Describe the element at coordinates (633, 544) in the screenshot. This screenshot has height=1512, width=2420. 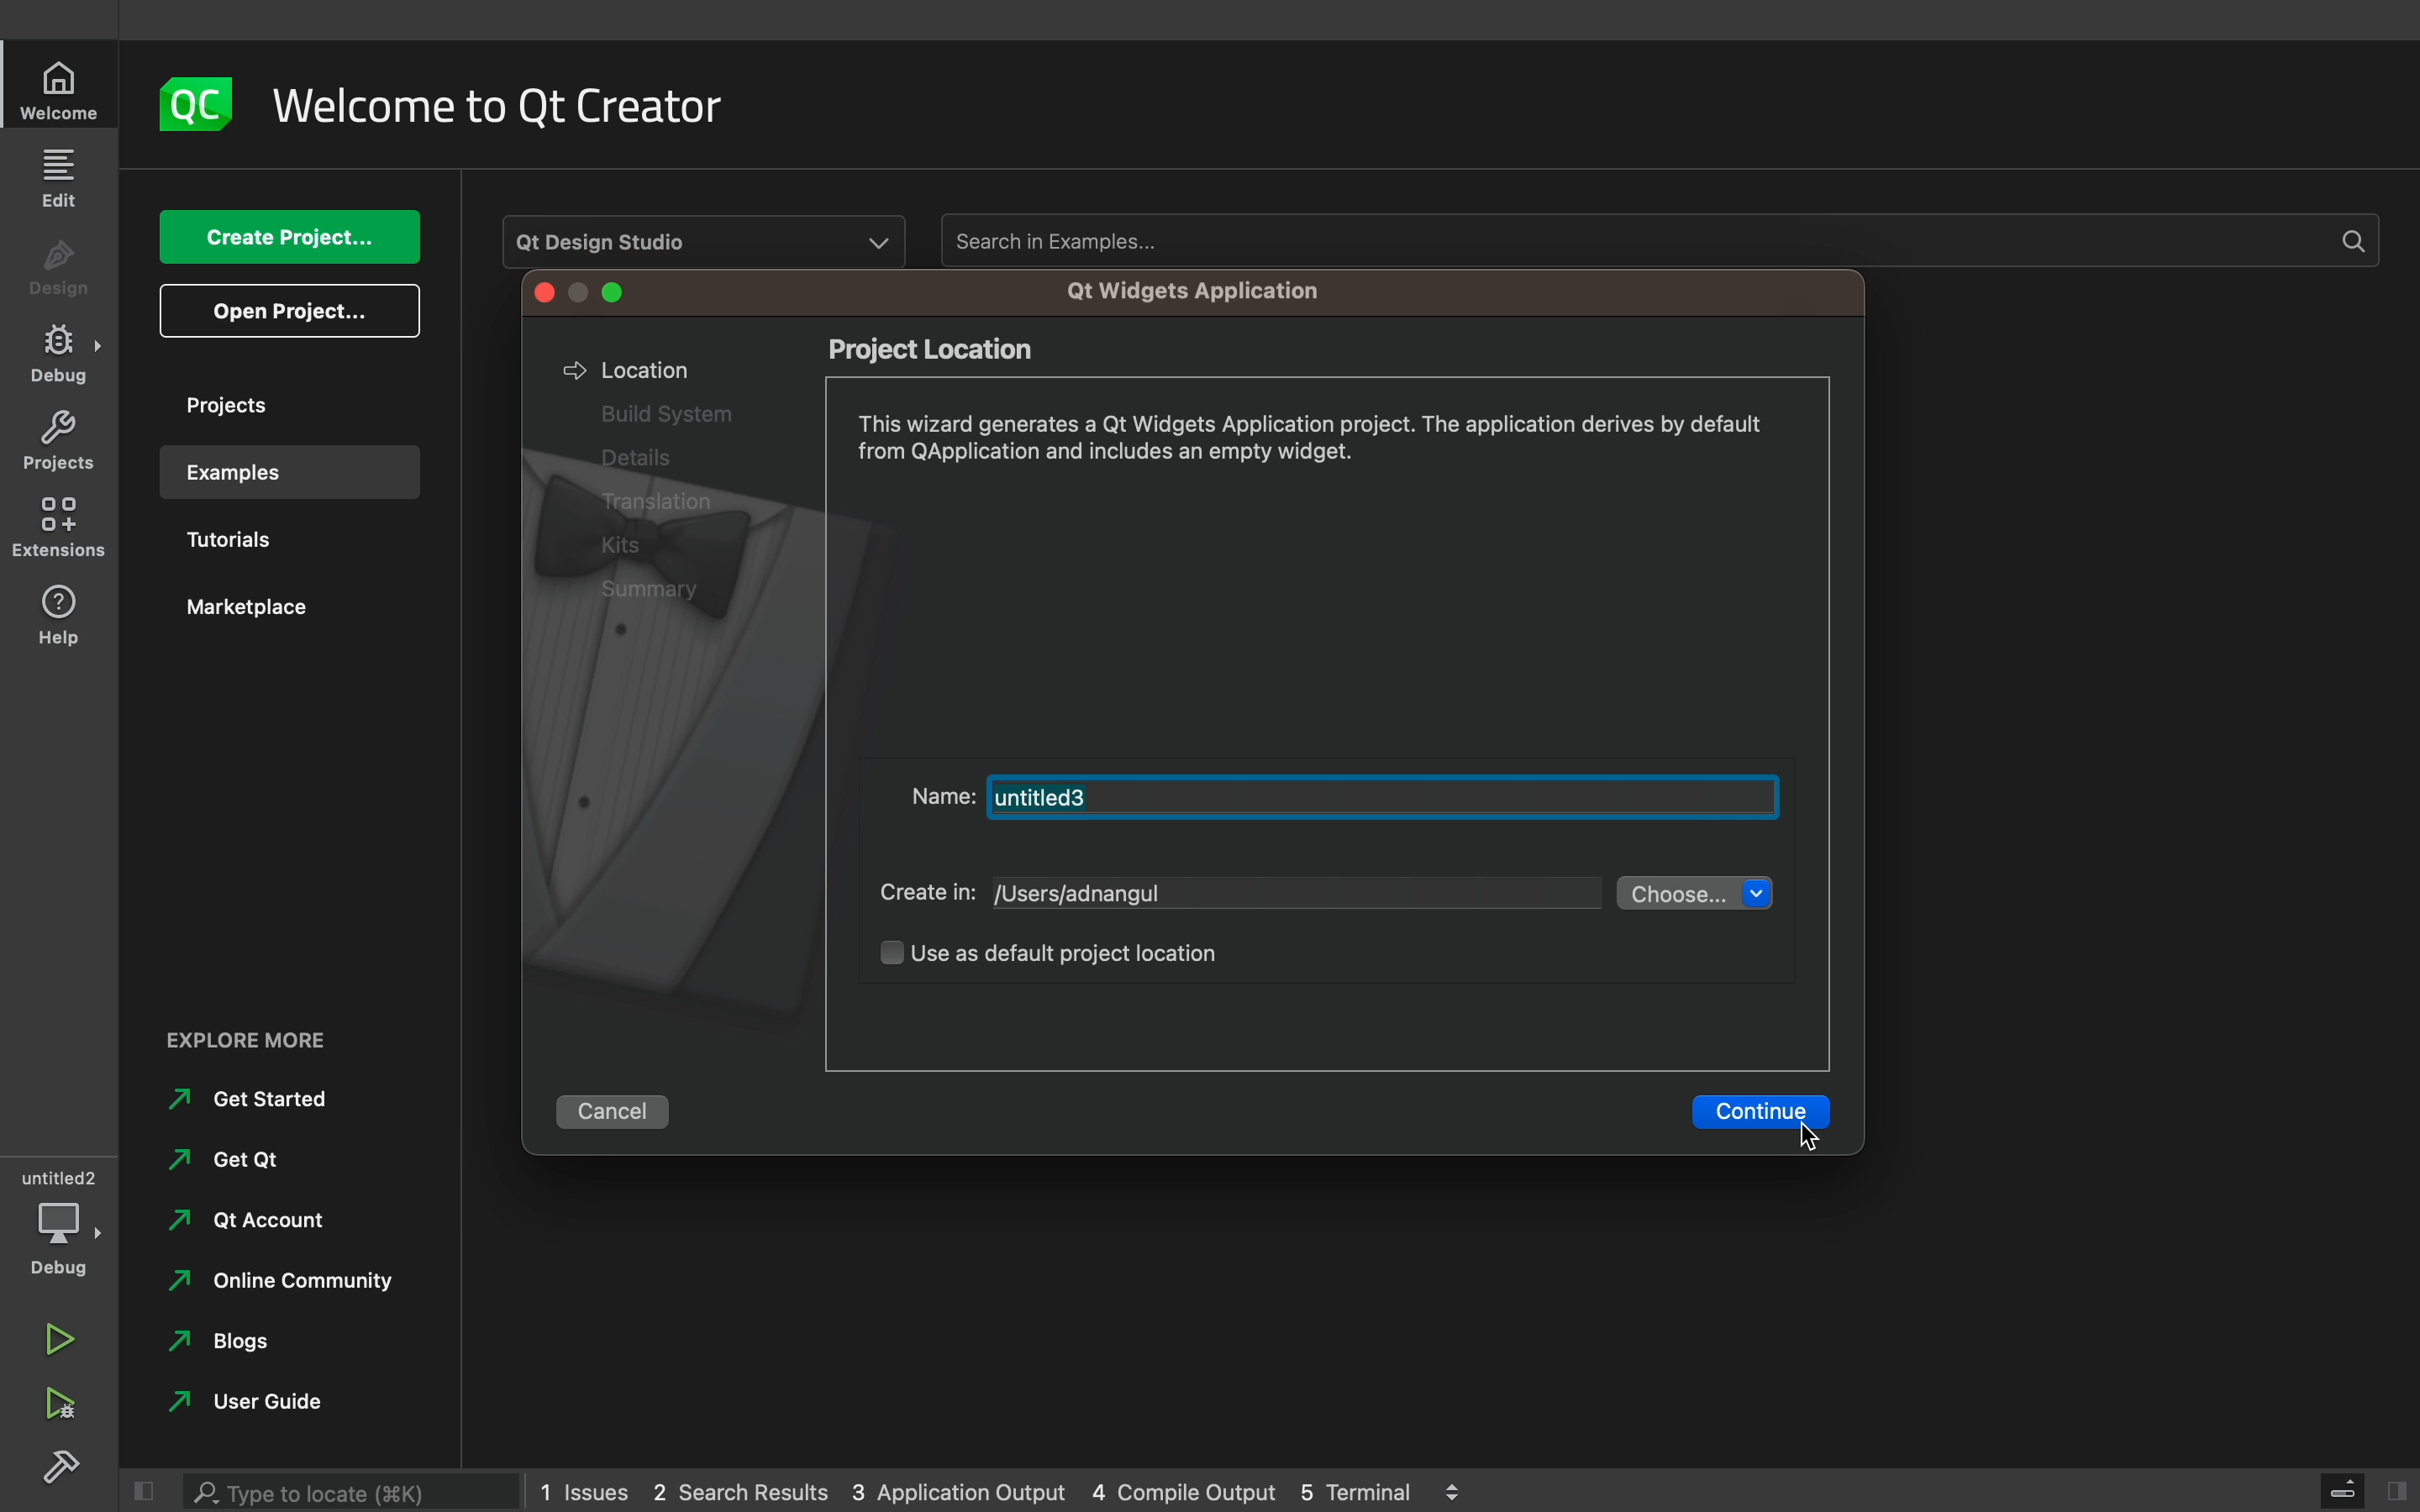
I see `kits` at that location.